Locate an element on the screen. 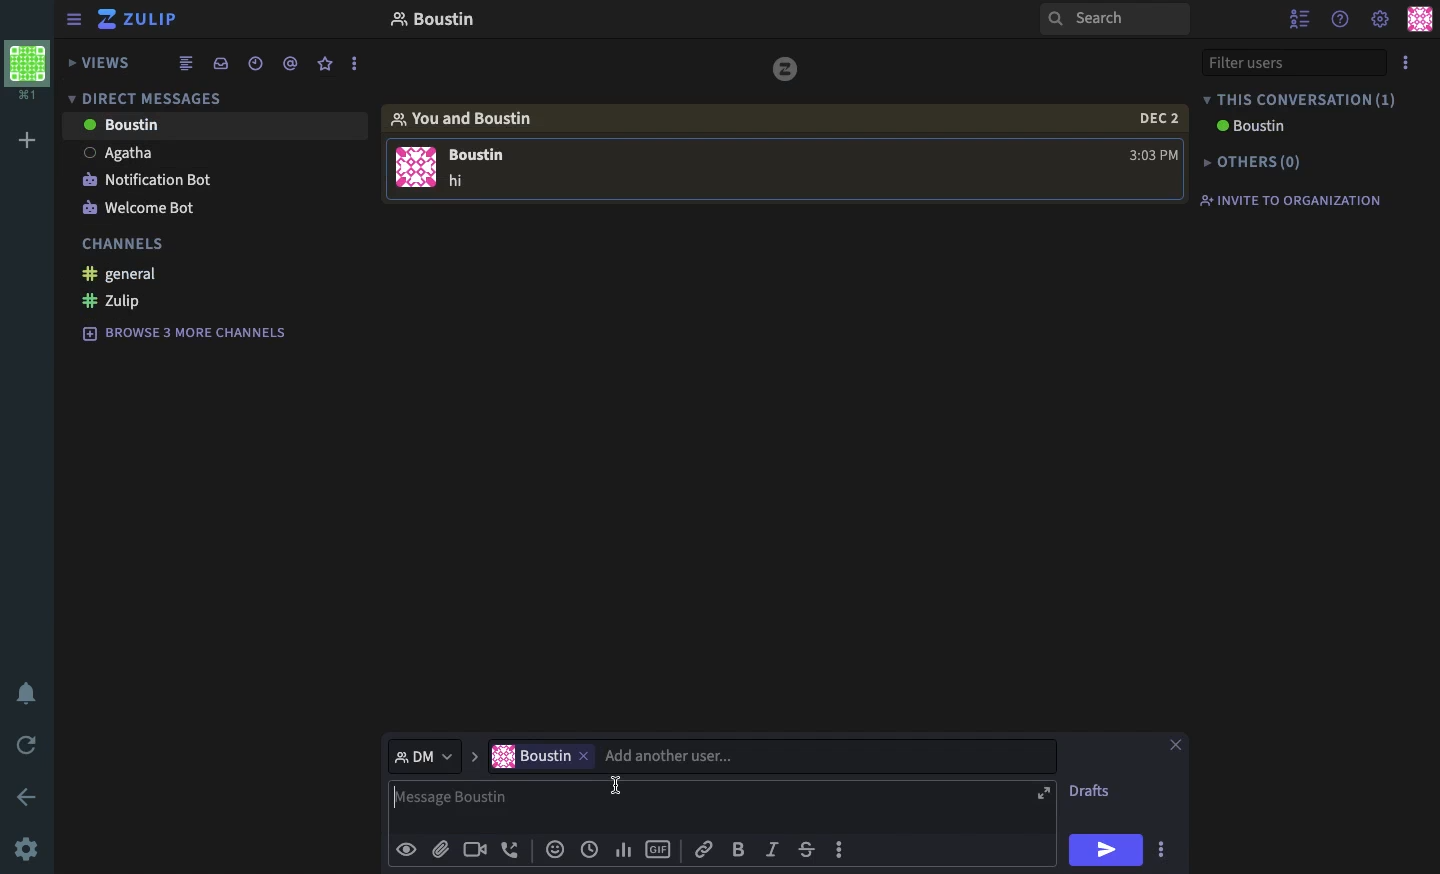 The image size is (1440, 874). close is located at coordinates (1171, 748).